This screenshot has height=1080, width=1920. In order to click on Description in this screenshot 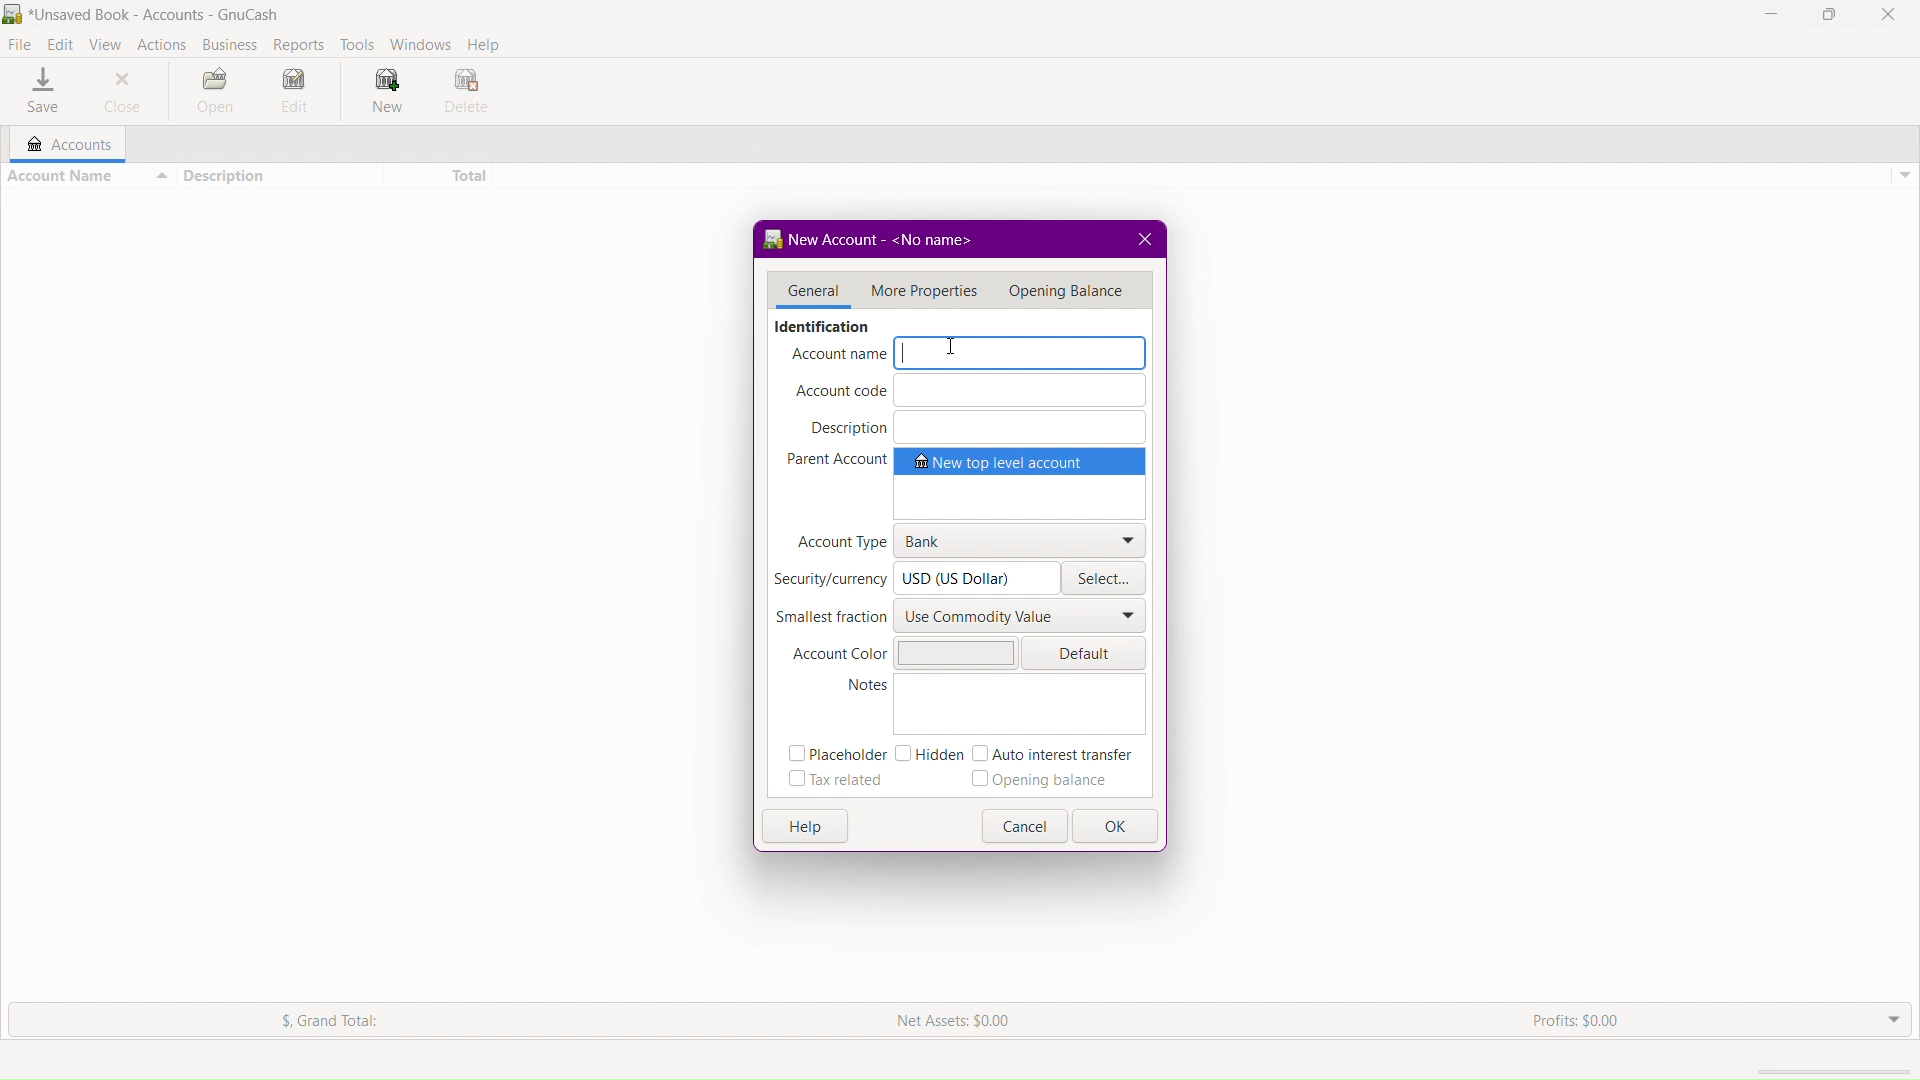, I will do `click(280, 176)`.